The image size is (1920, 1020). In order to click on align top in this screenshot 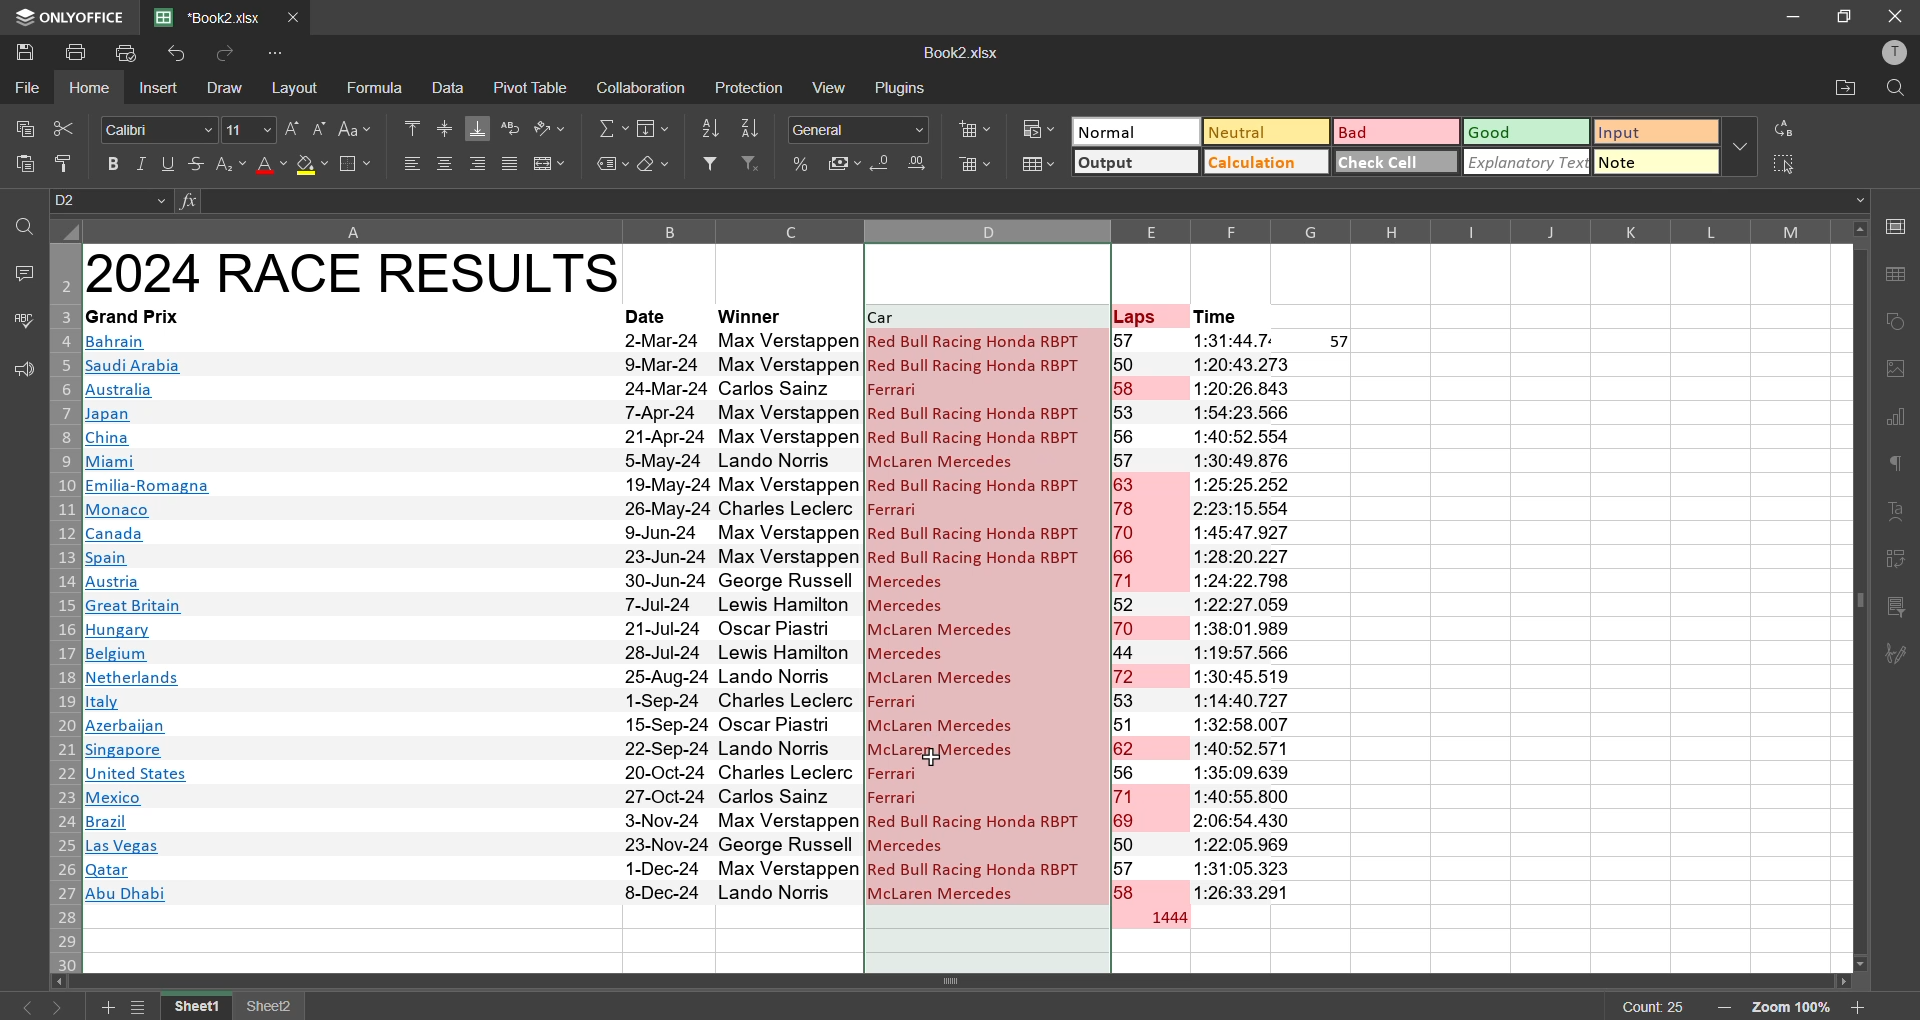, I will do `click(412, 126)`.